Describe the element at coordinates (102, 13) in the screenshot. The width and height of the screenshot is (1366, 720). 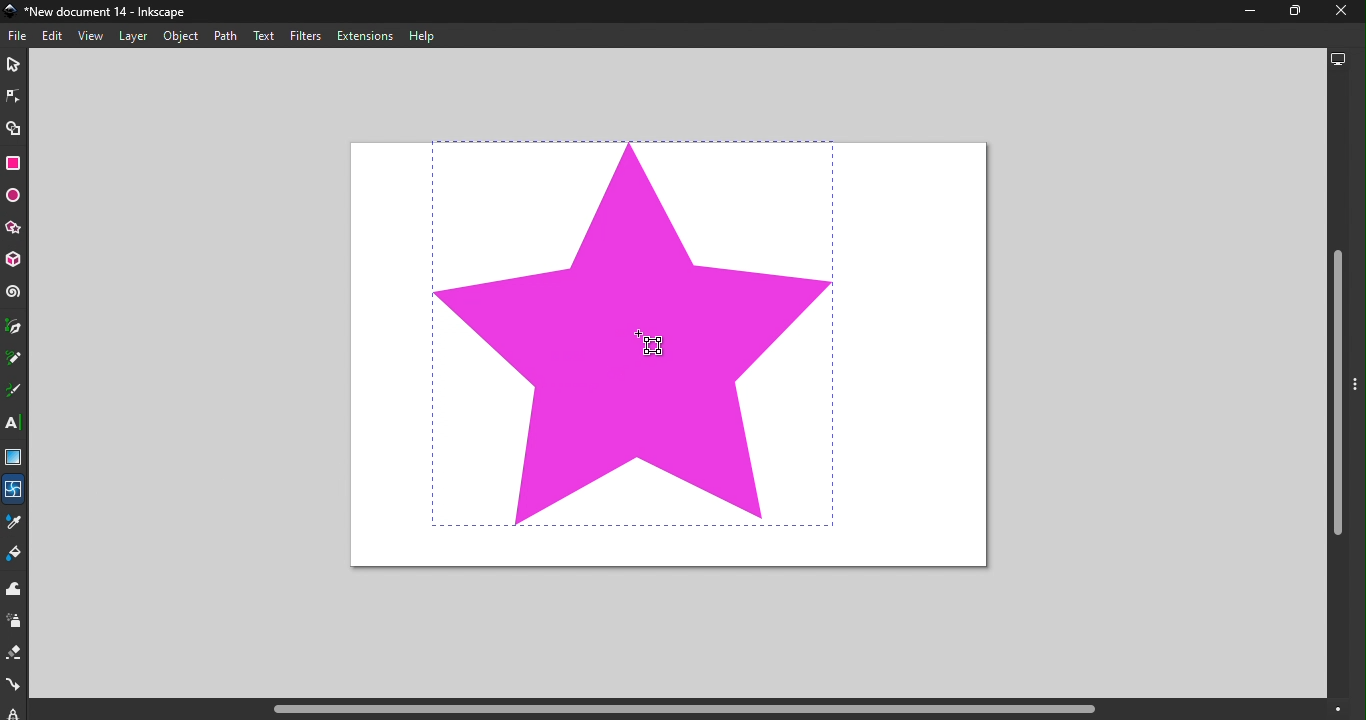
I see `File name` at that location.